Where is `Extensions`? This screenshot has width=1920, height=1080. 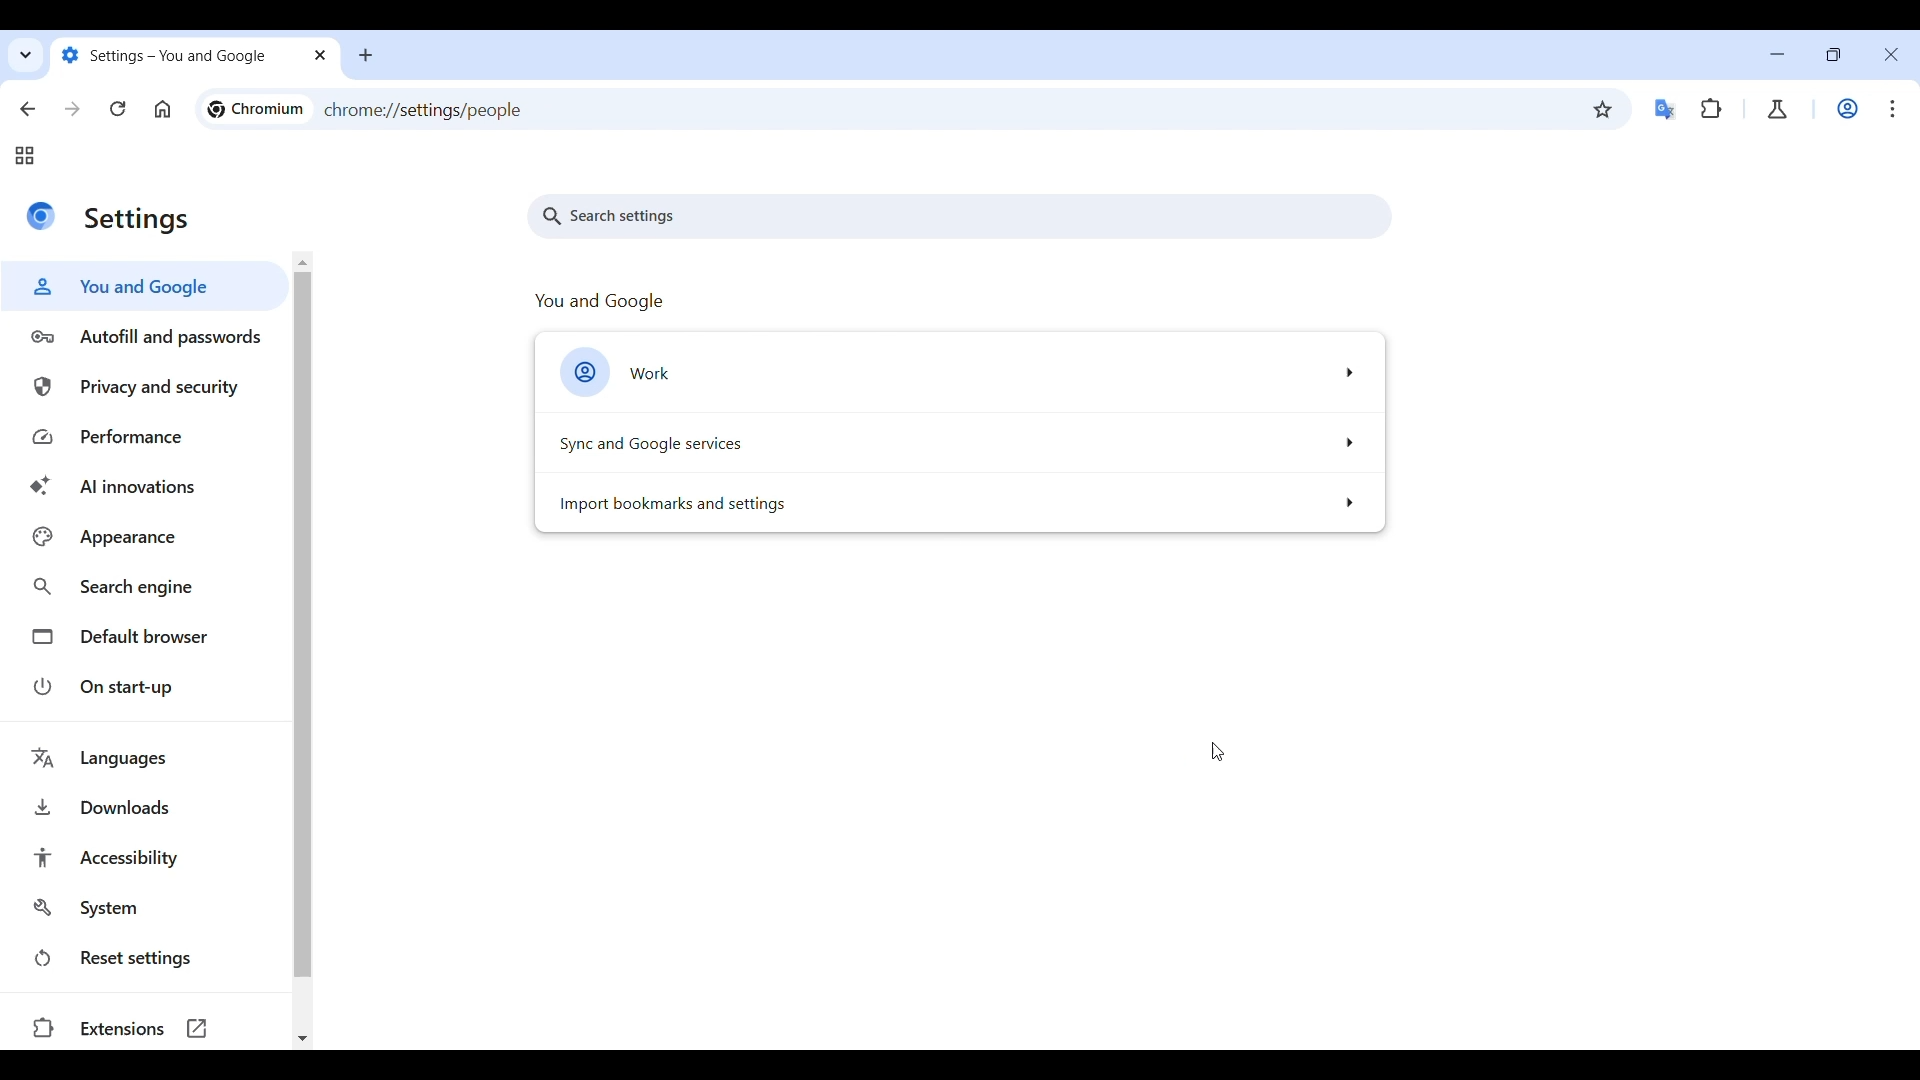 Extensions is located at coordinates (1711, 109).